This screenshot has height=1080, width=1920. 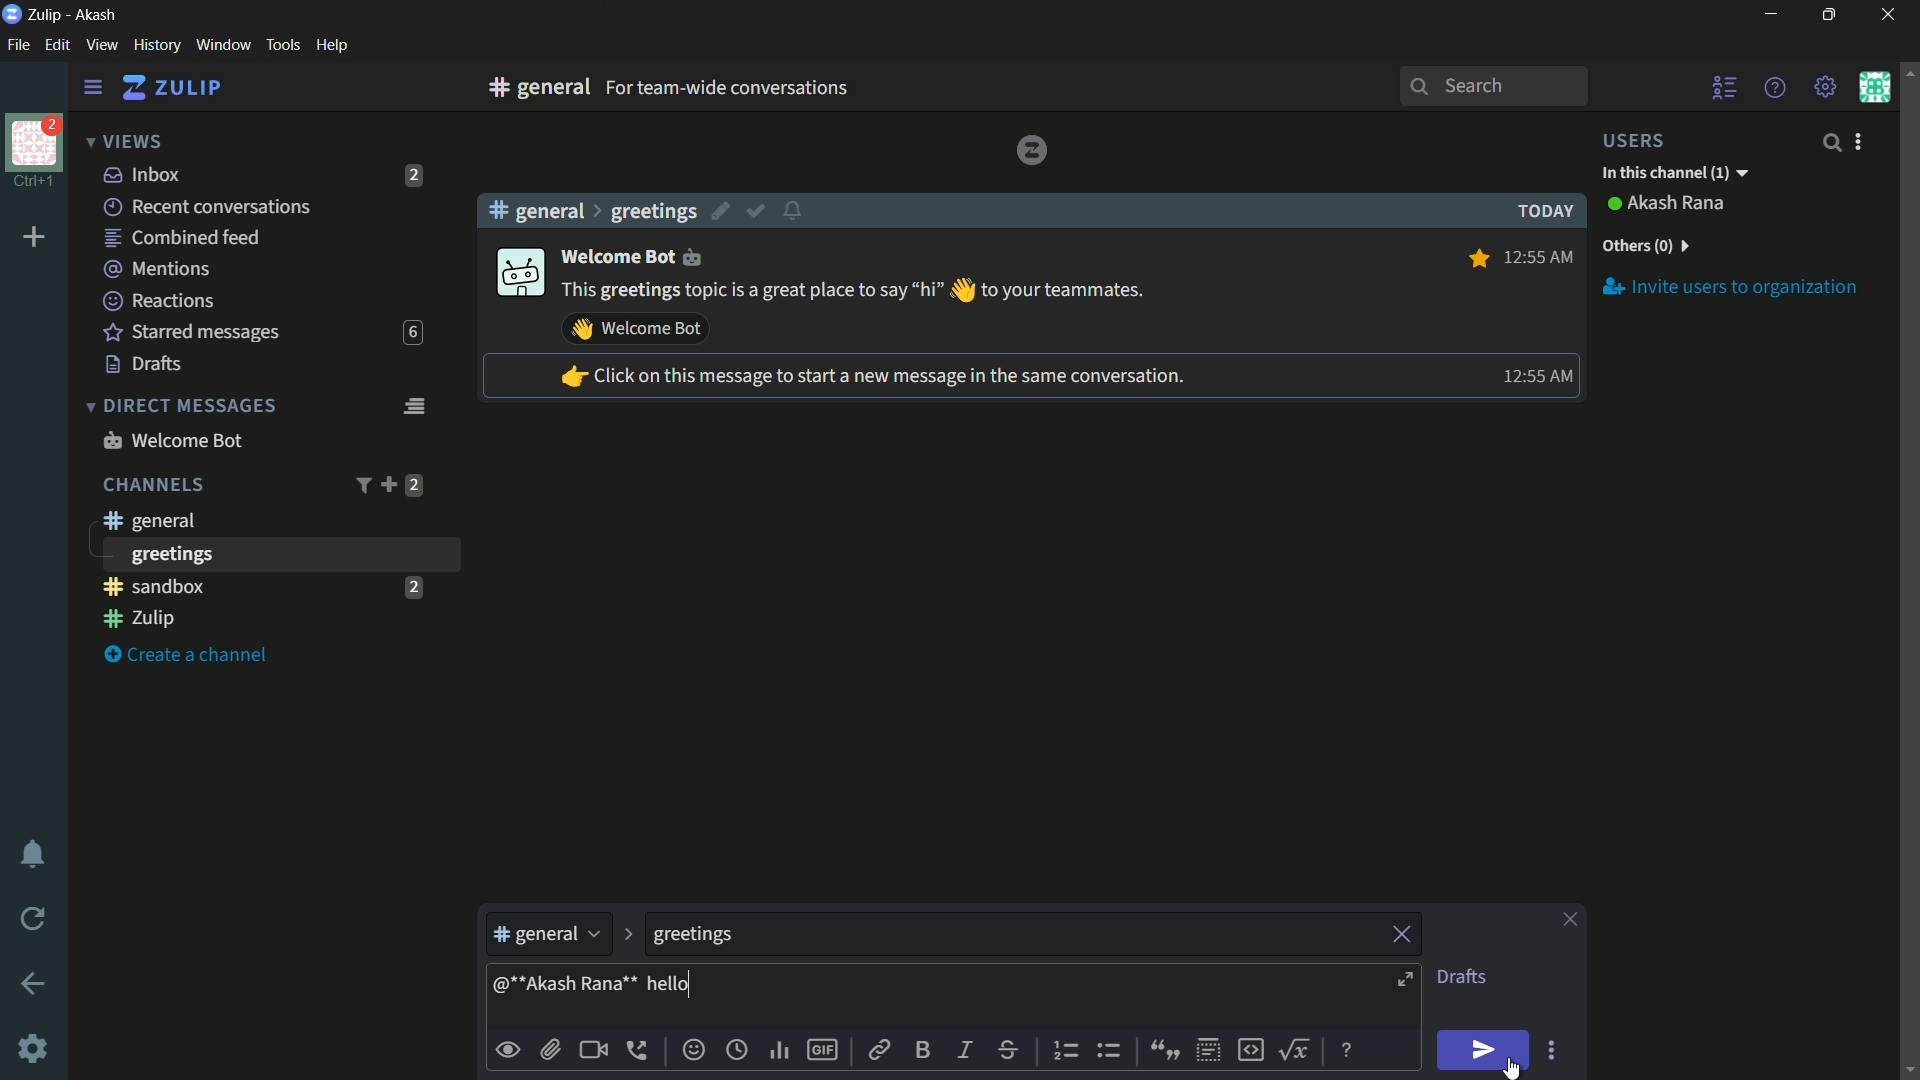 I want to click on maximize or restore, so click(x=1832, y=15).